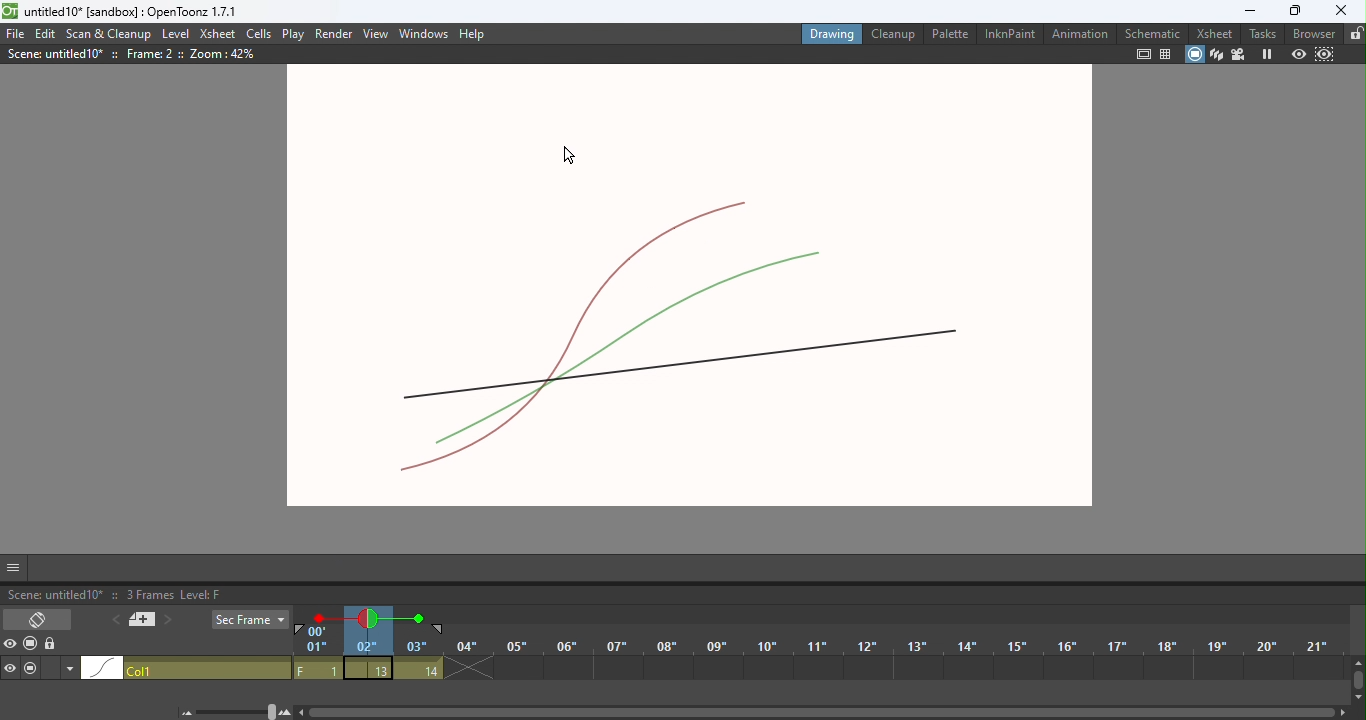 The image size is (1366, 720). What do you see at coordinates (186, 714) in the screenshot?
I see `zoom out` at bounding box center [186, 714].